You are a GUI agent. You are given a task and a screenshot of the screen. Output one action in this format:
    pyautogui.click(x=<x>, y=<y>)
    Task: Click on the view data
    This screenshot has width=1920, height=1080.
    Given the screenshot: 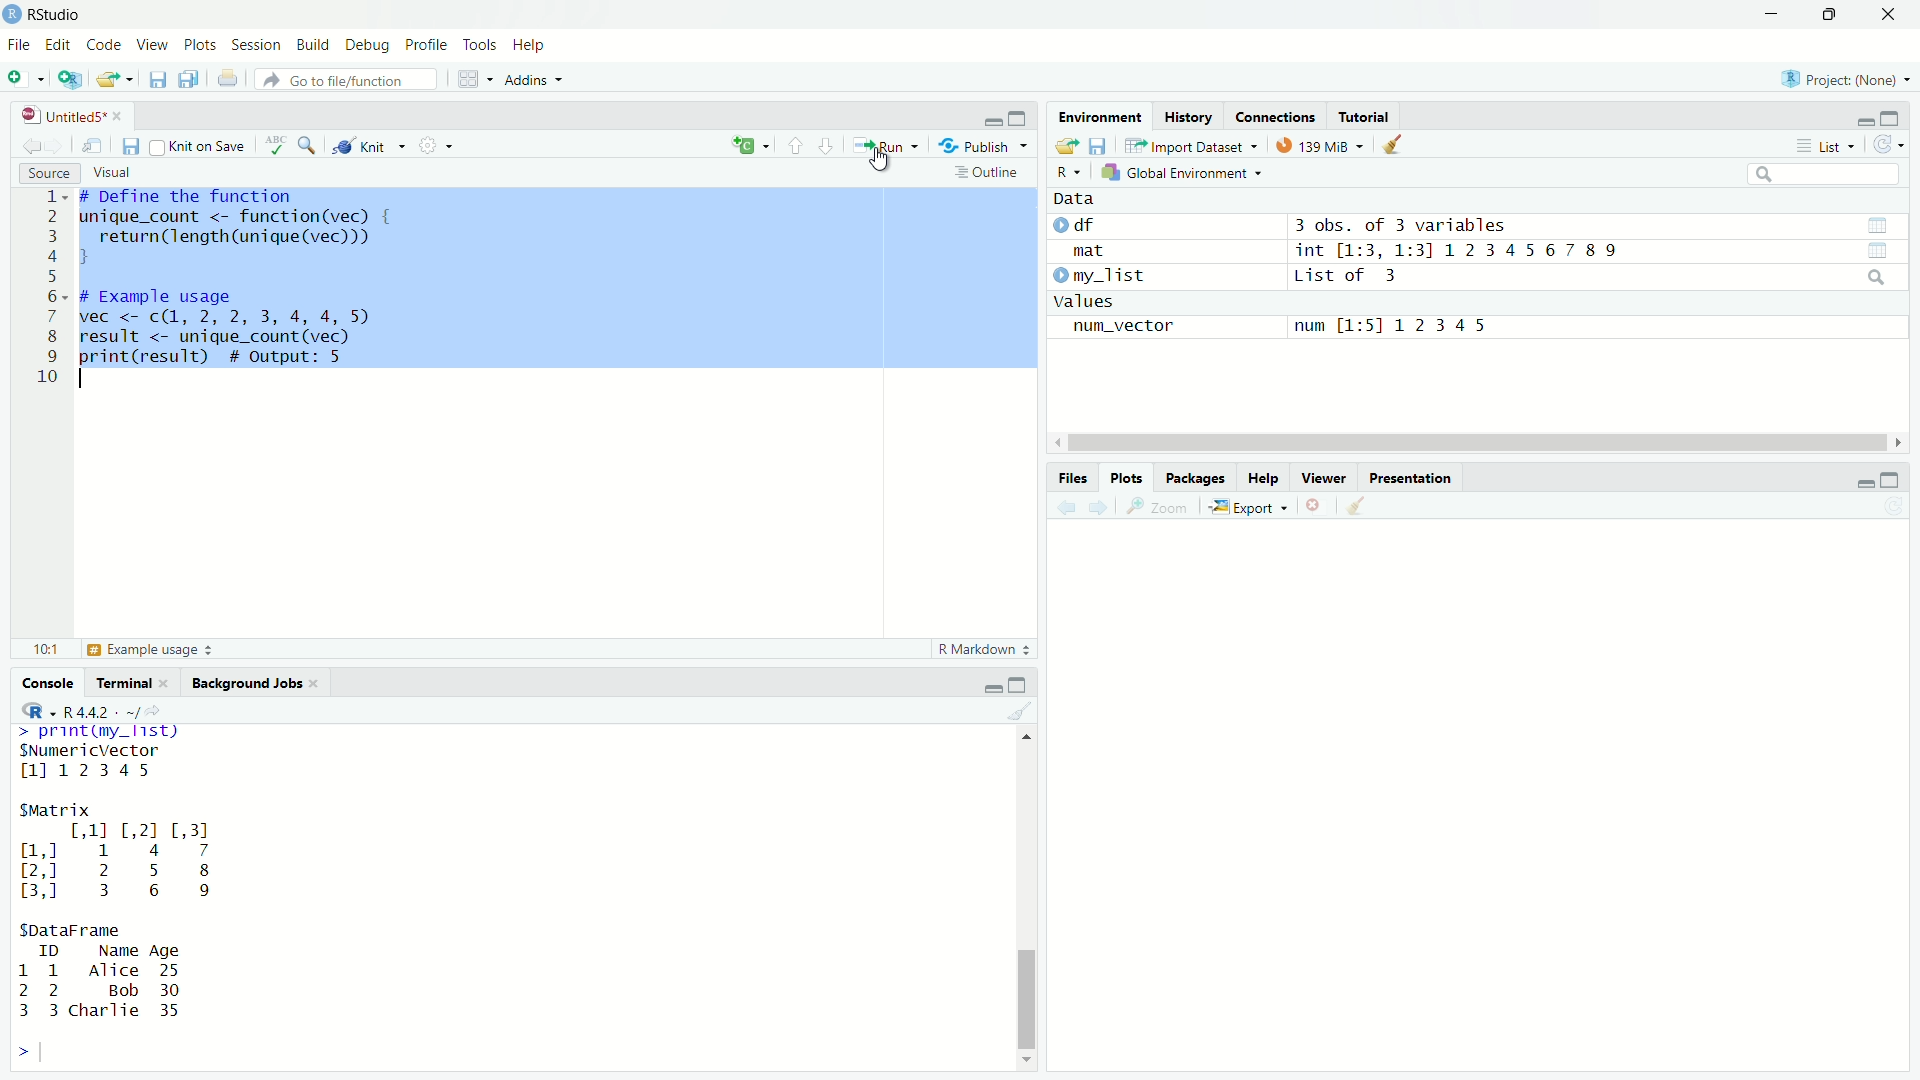 What is the action you would take?
    pyautogui.click(x=1877, y=252)
    